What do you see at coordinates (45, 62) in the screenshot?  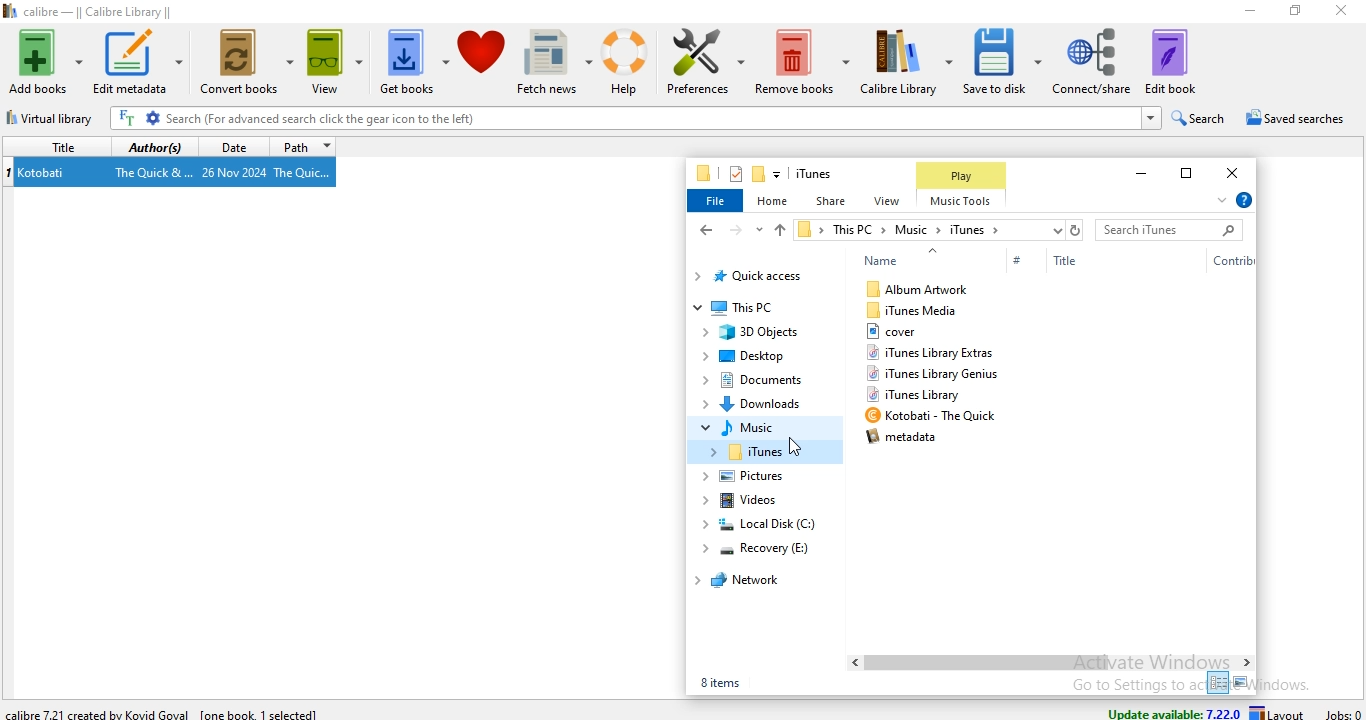 I see `add books` at bounding box center [45, 62].